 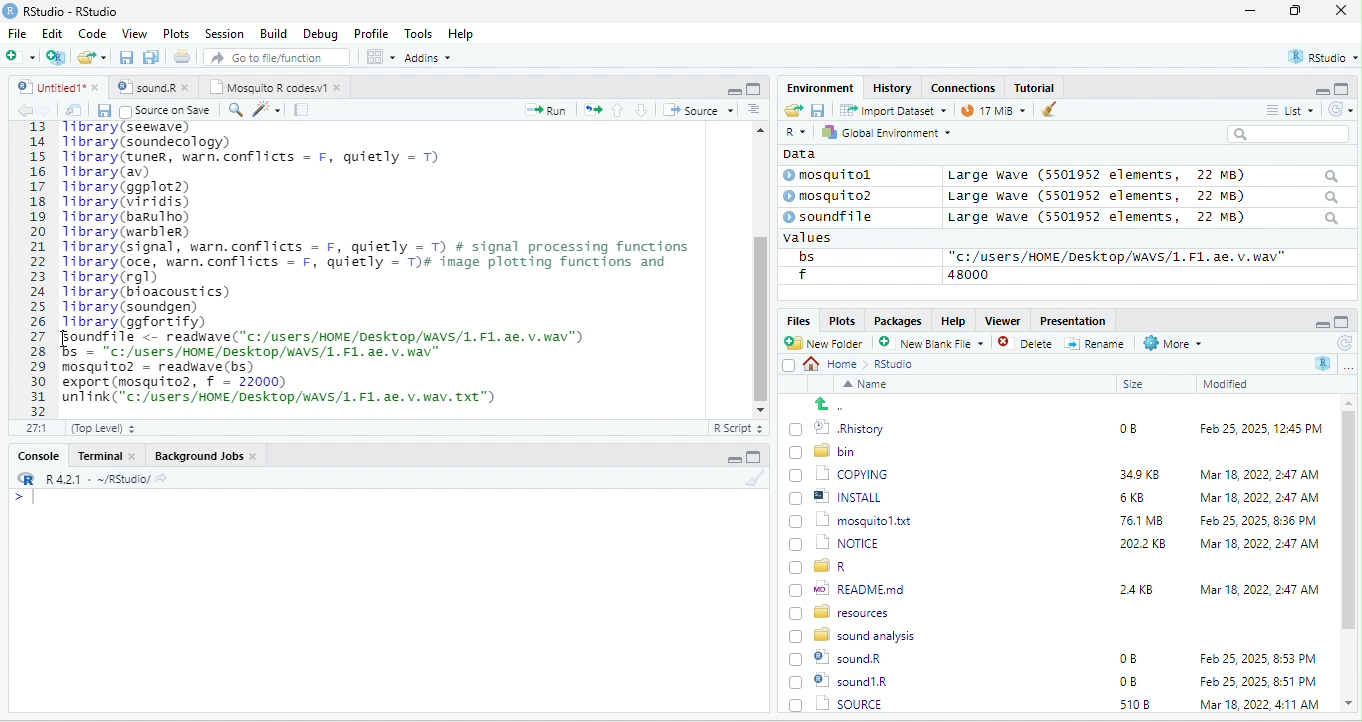 I want to click on New Folder, so click(x=828, y=343).